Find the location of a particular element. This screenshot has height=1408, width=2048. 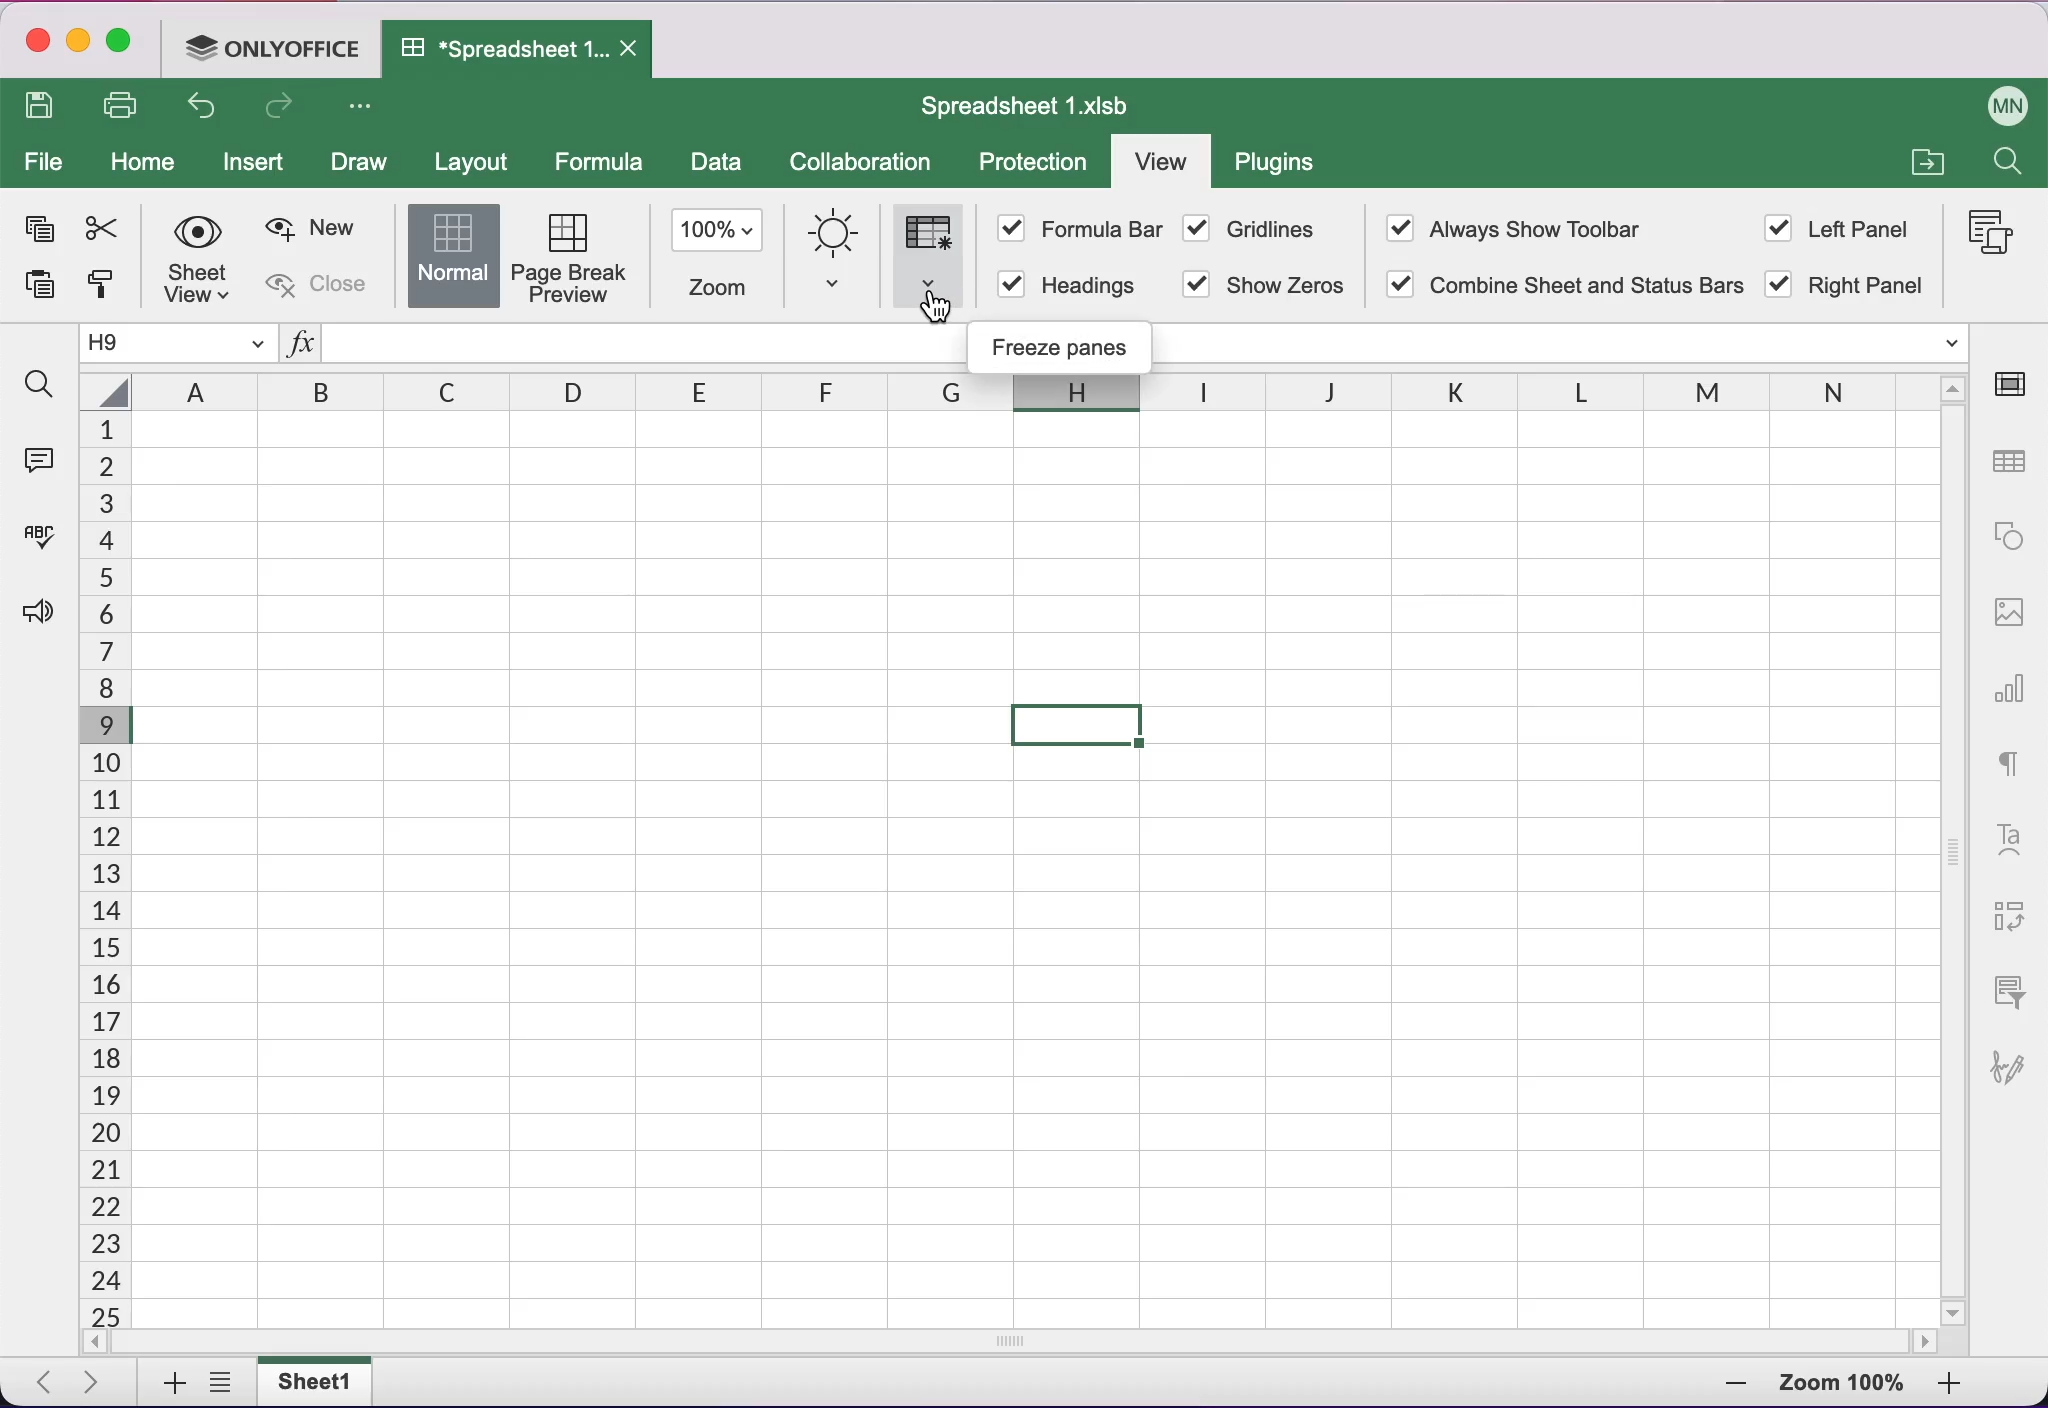

cut is located at coordinates (108, 229).